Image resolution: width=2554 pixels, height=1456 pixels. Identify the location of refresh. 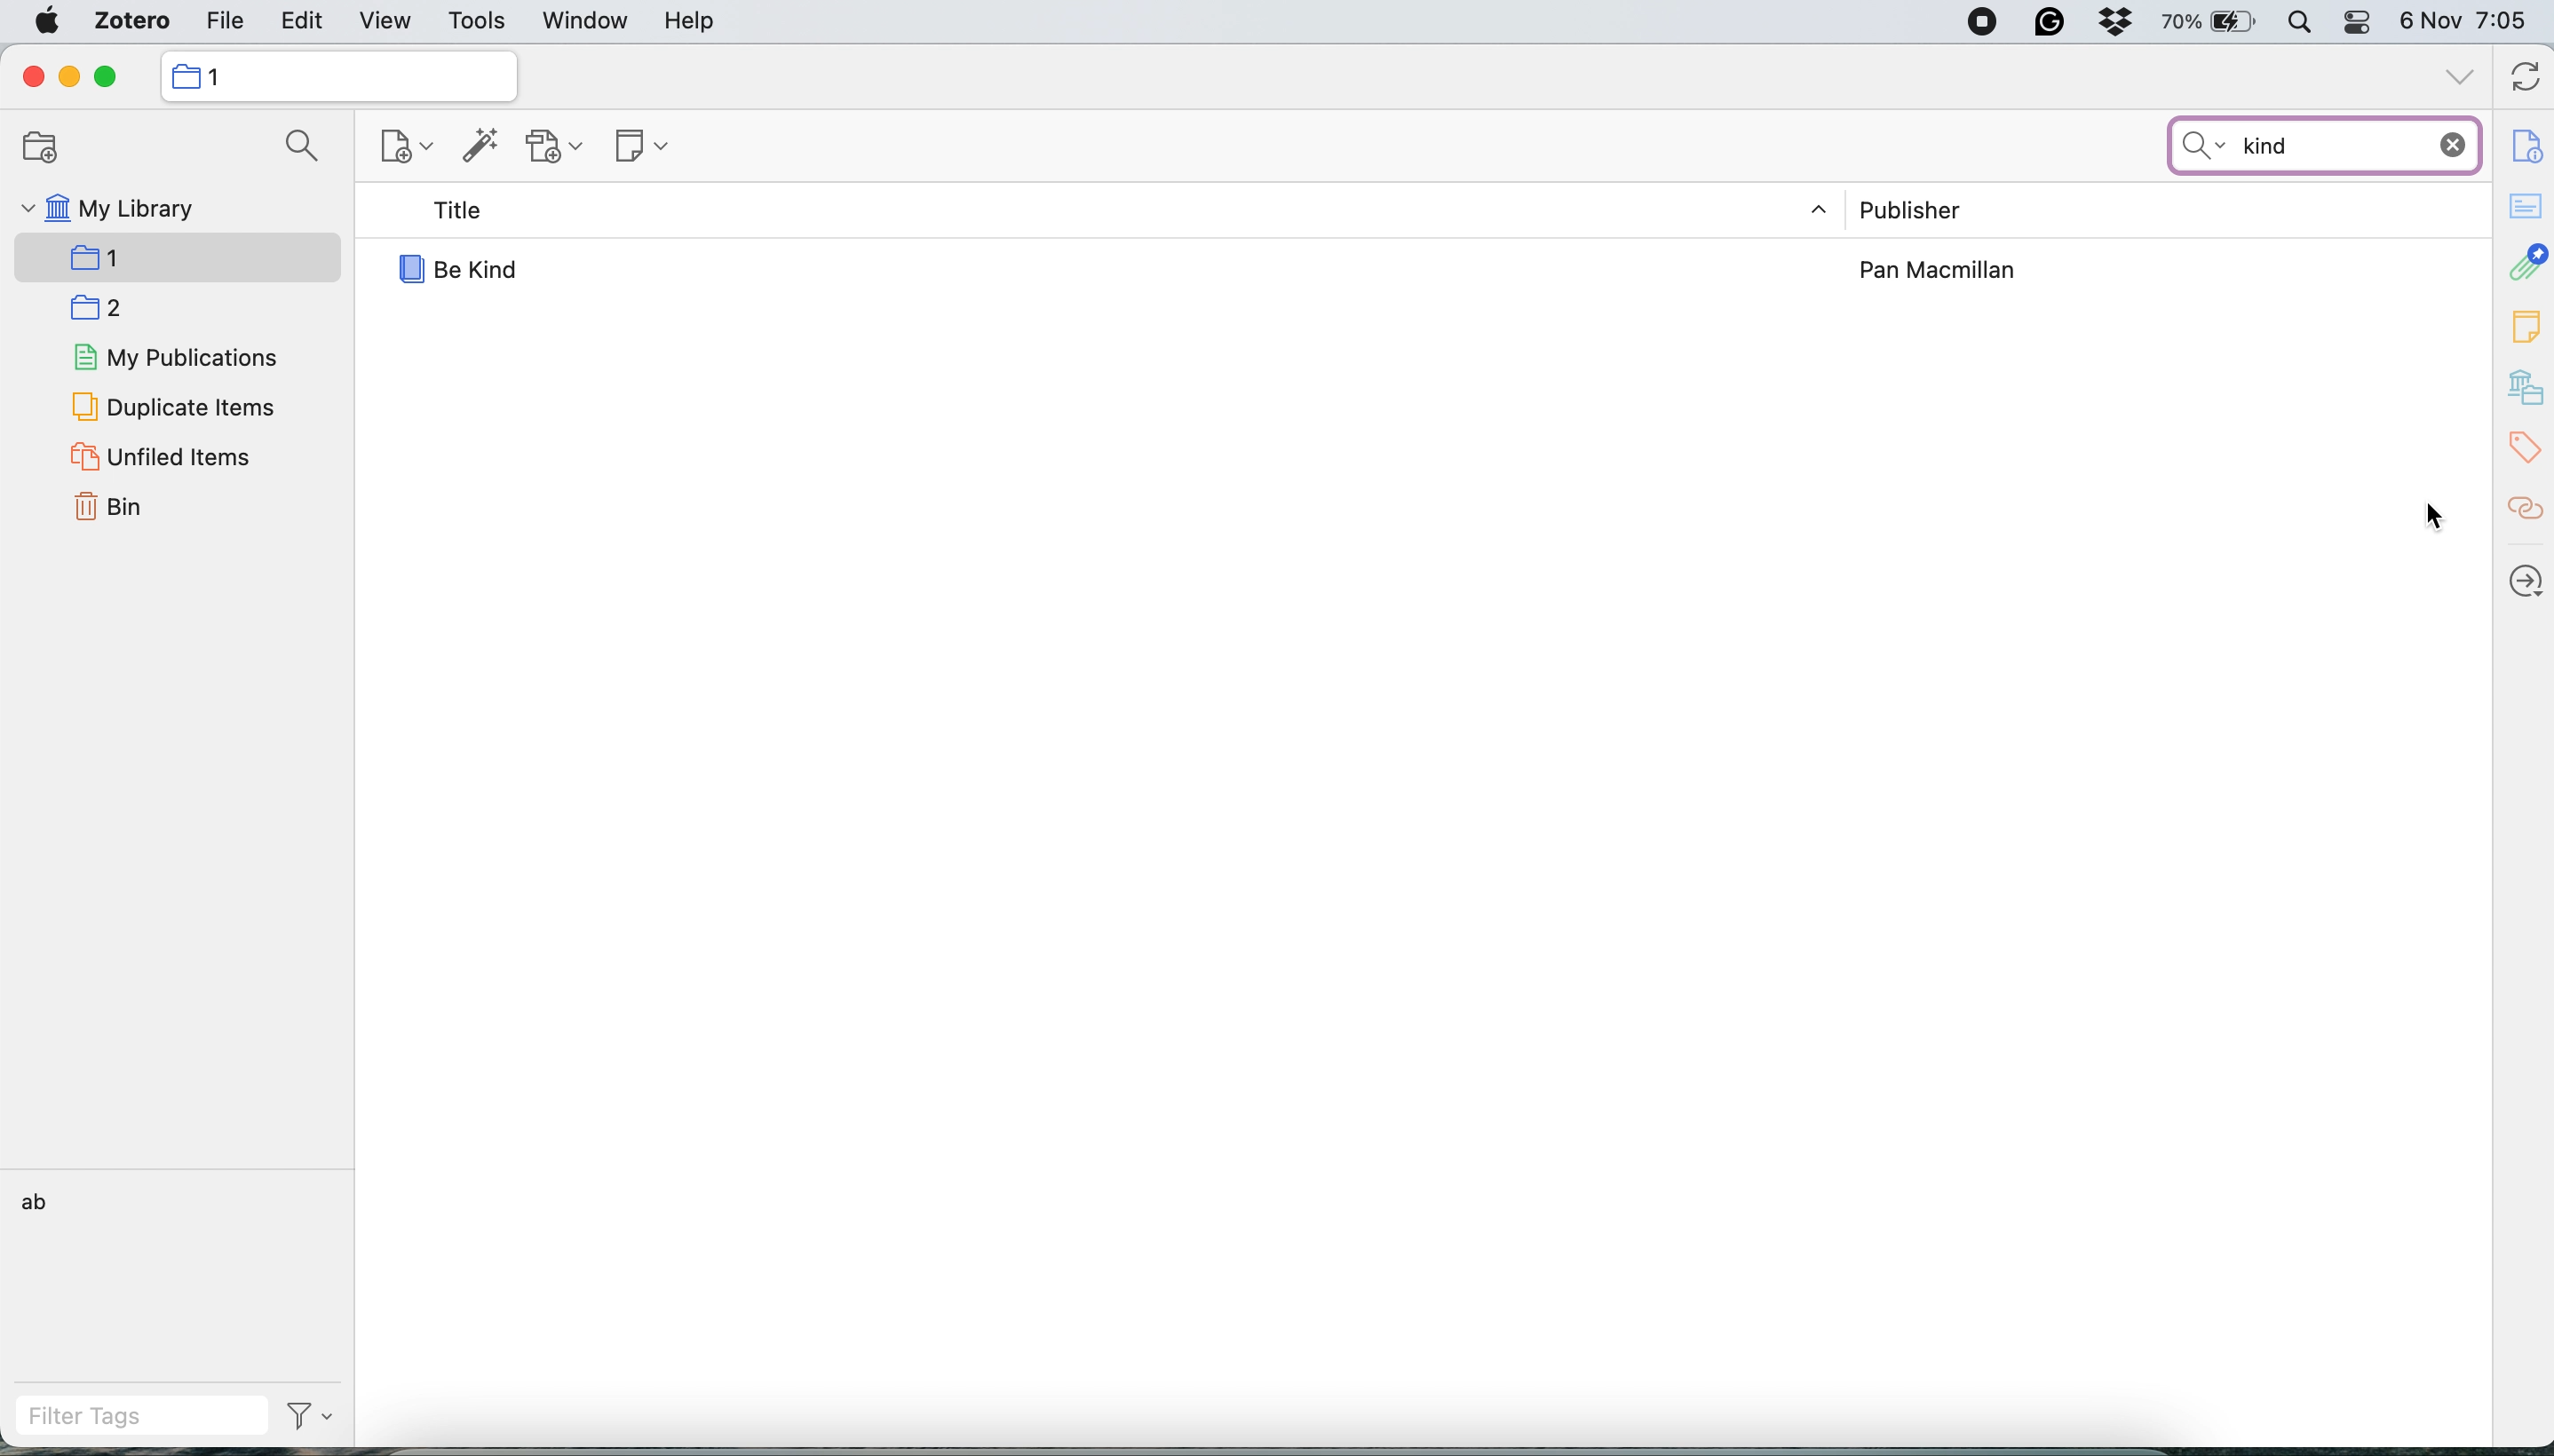
(2521, 78).